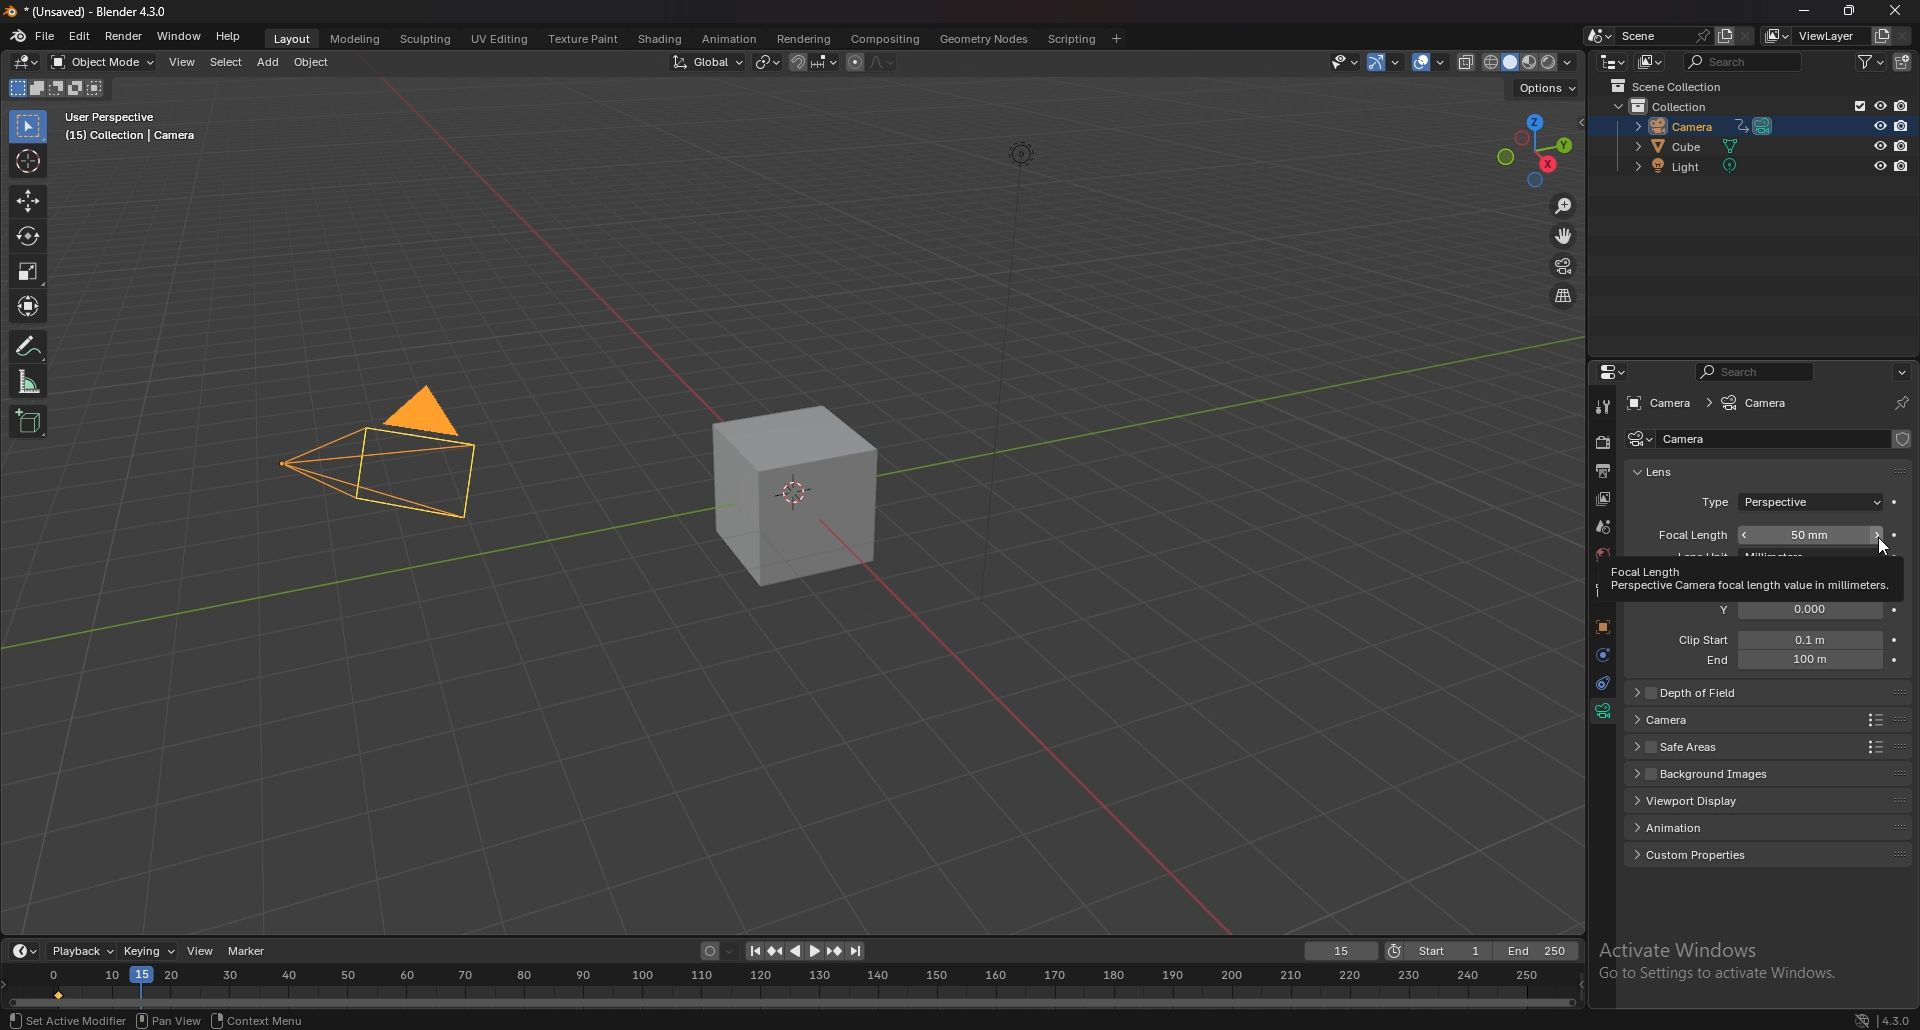 The height and width of the screenshot is (1030, 1920). What do you see at coordinates (774, 951) in the screenshot?
I see `jump to keyframe` at bounding box center [774, 951].